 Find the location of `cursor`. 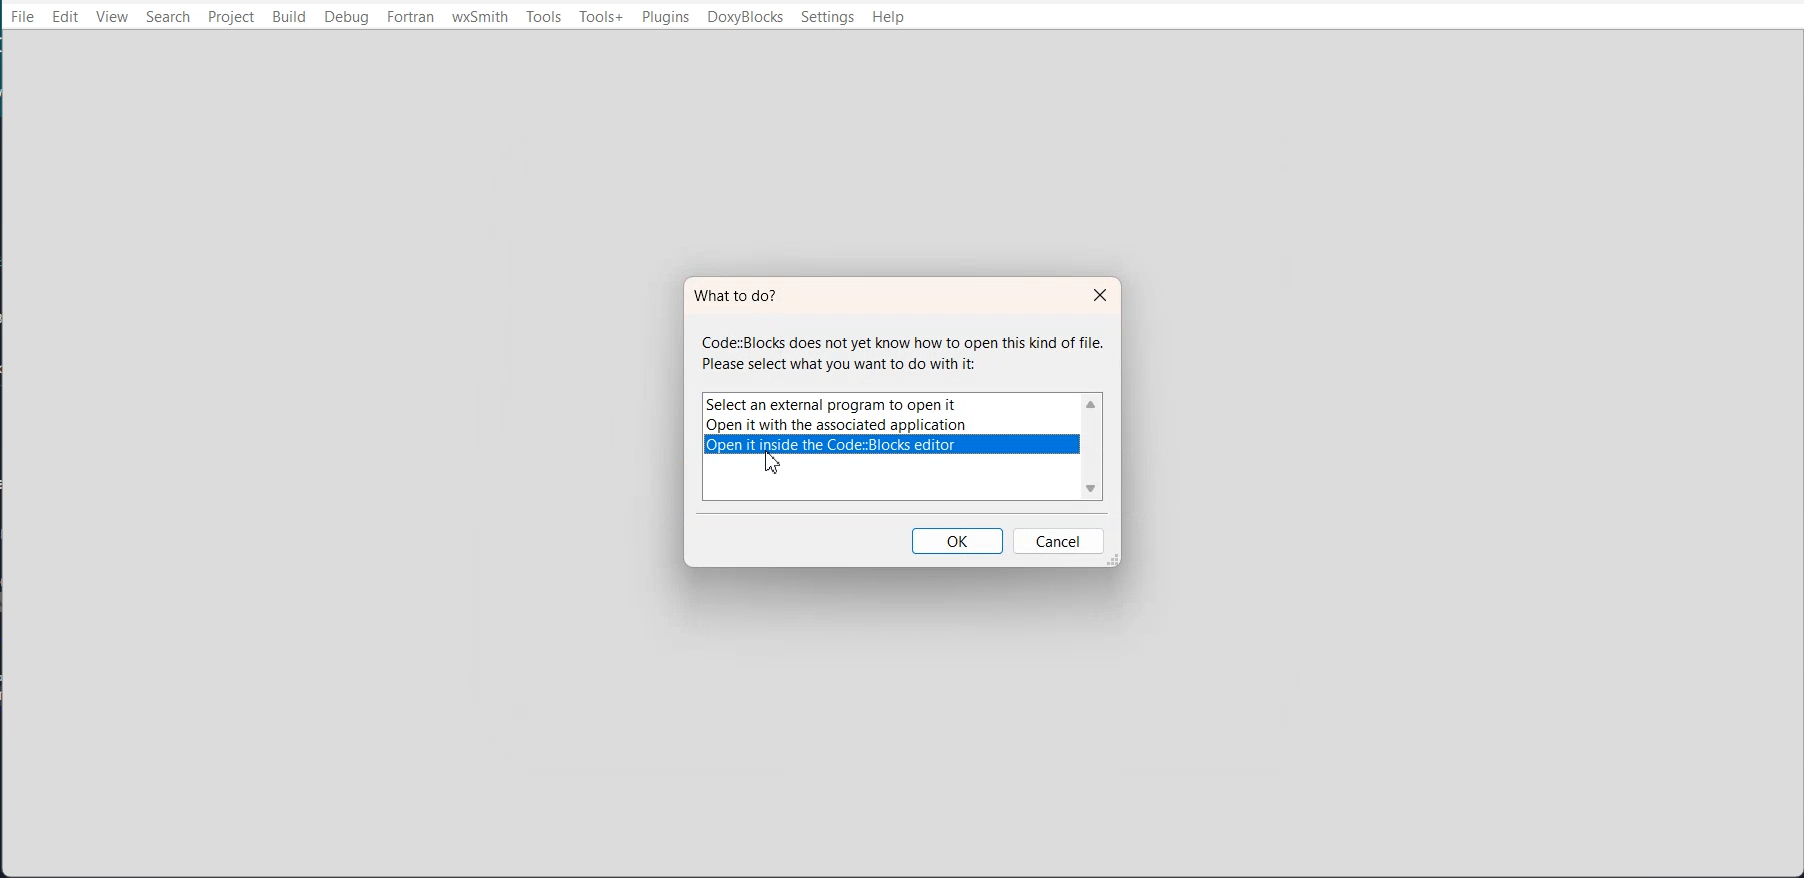

cursor is located at coordinates (772, 460).